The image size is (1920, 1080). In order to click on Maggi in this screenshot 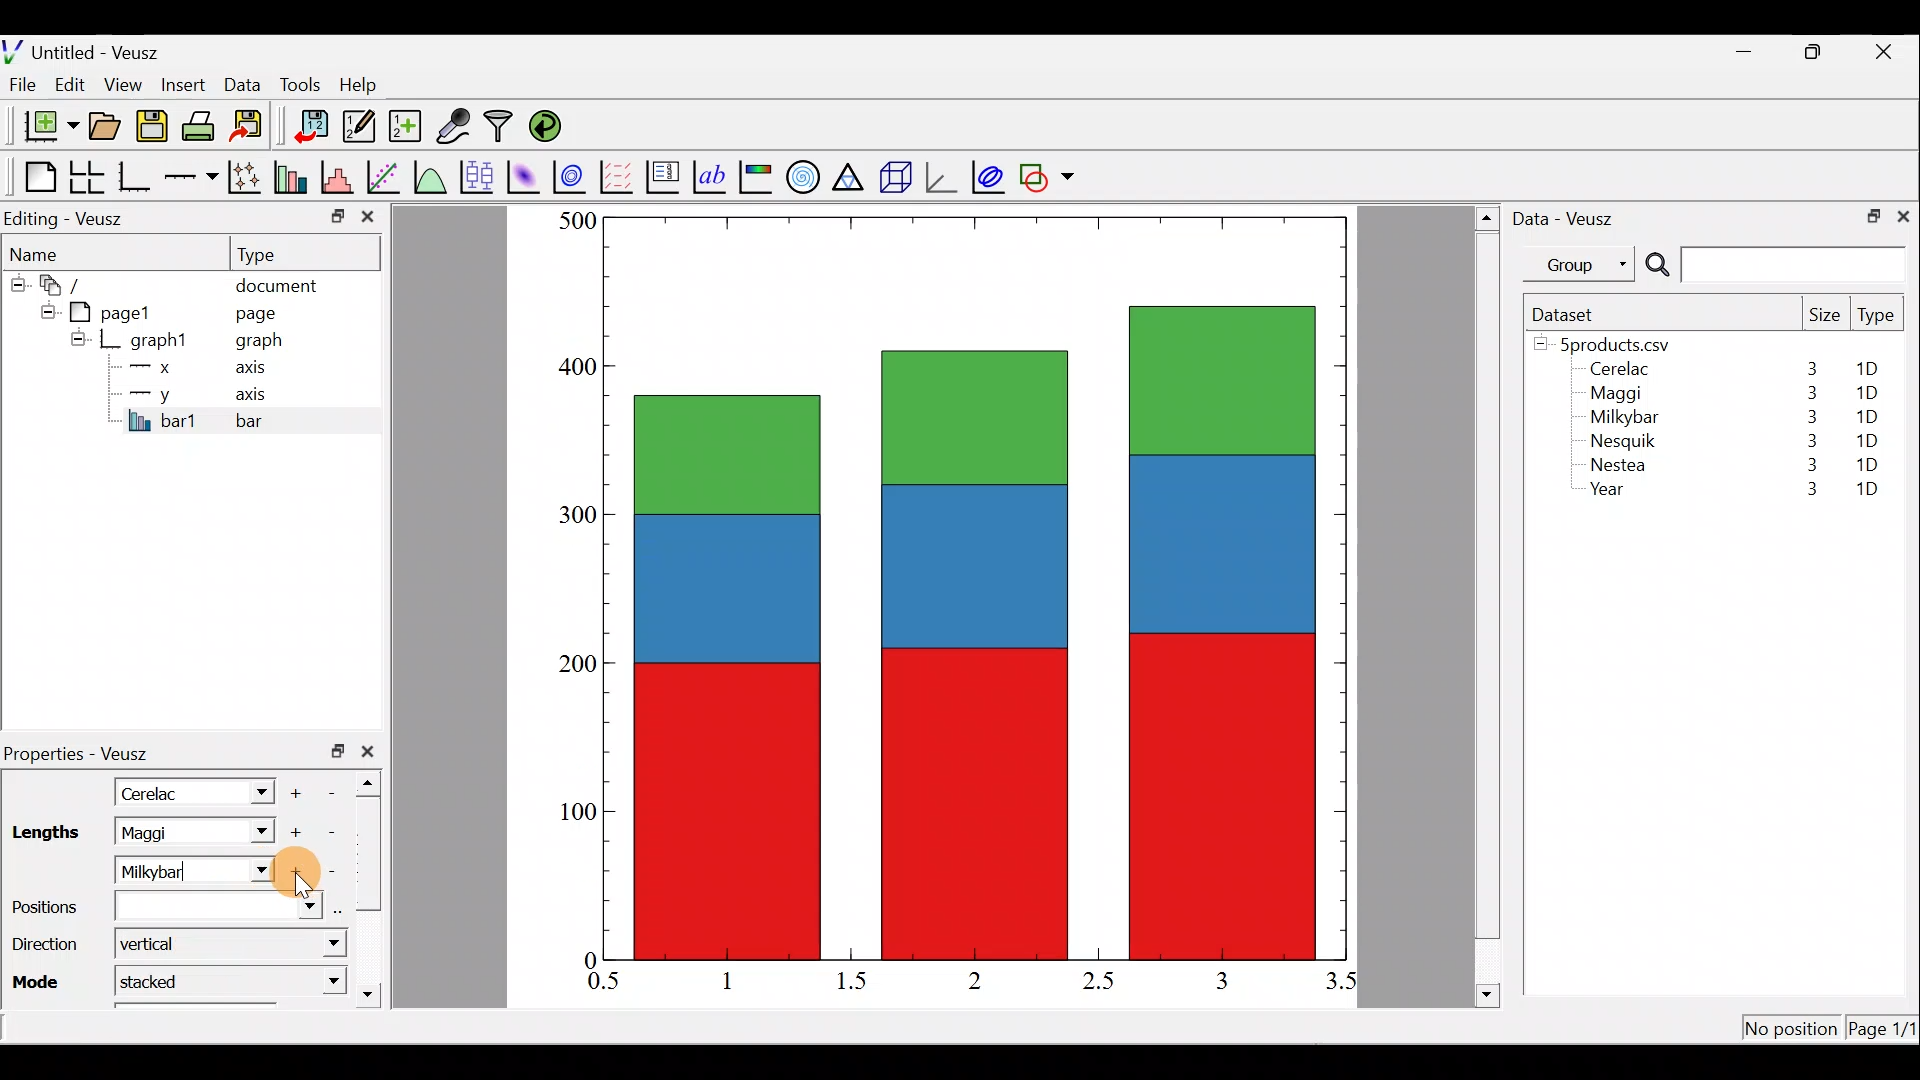, I will do `click(1618, 396)`.